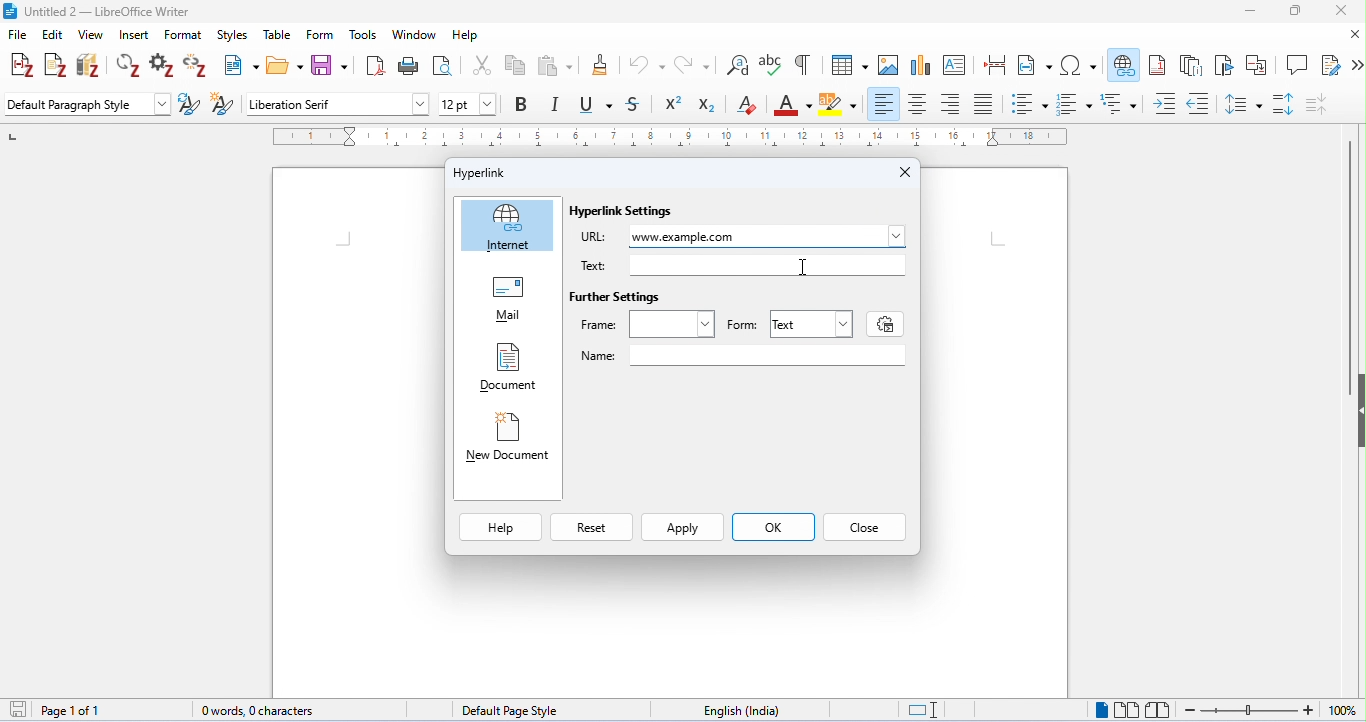 Image resolution: width=1366 pixels, height=722 pixels. I want to click on update selected style, so click(190, 105).